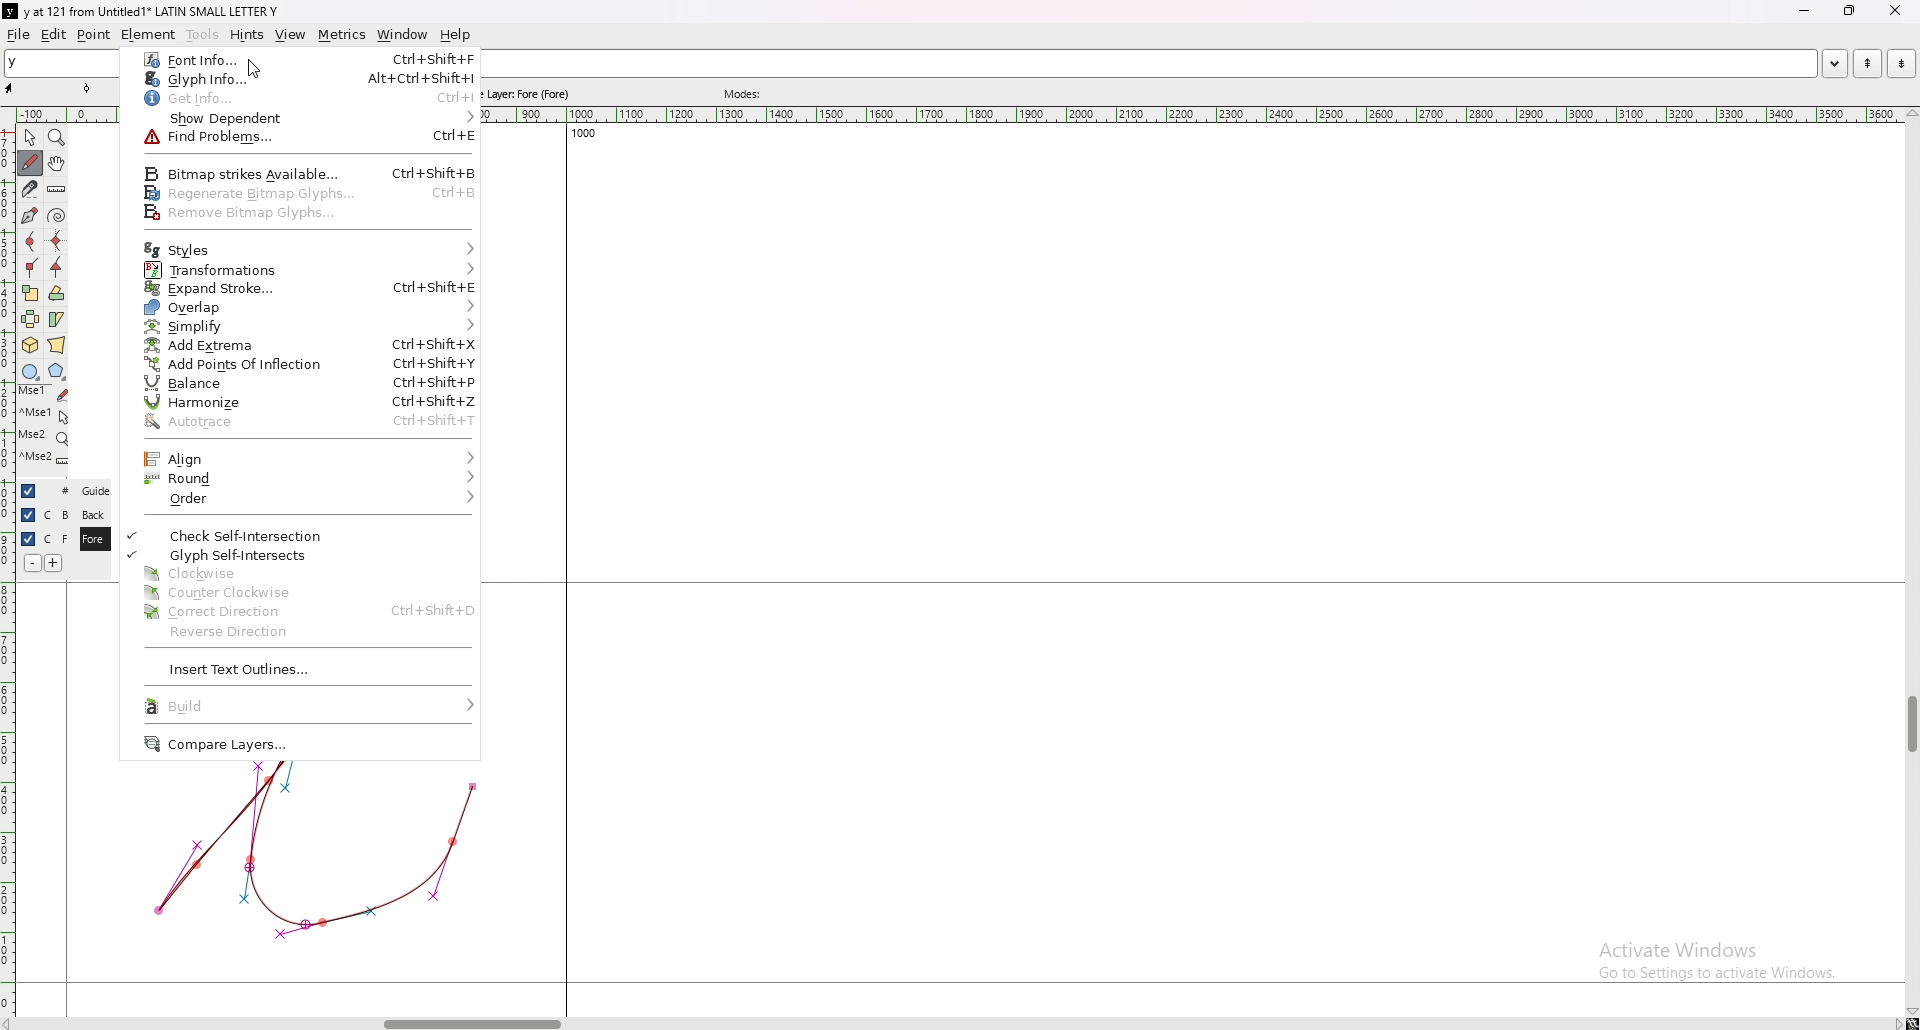 Image resolution: width=1920 pixels, height=1030 pixels. What do you see at coordinates (315, 856) in the screenshot?
I see `graph` at bounding box center [315, 856].